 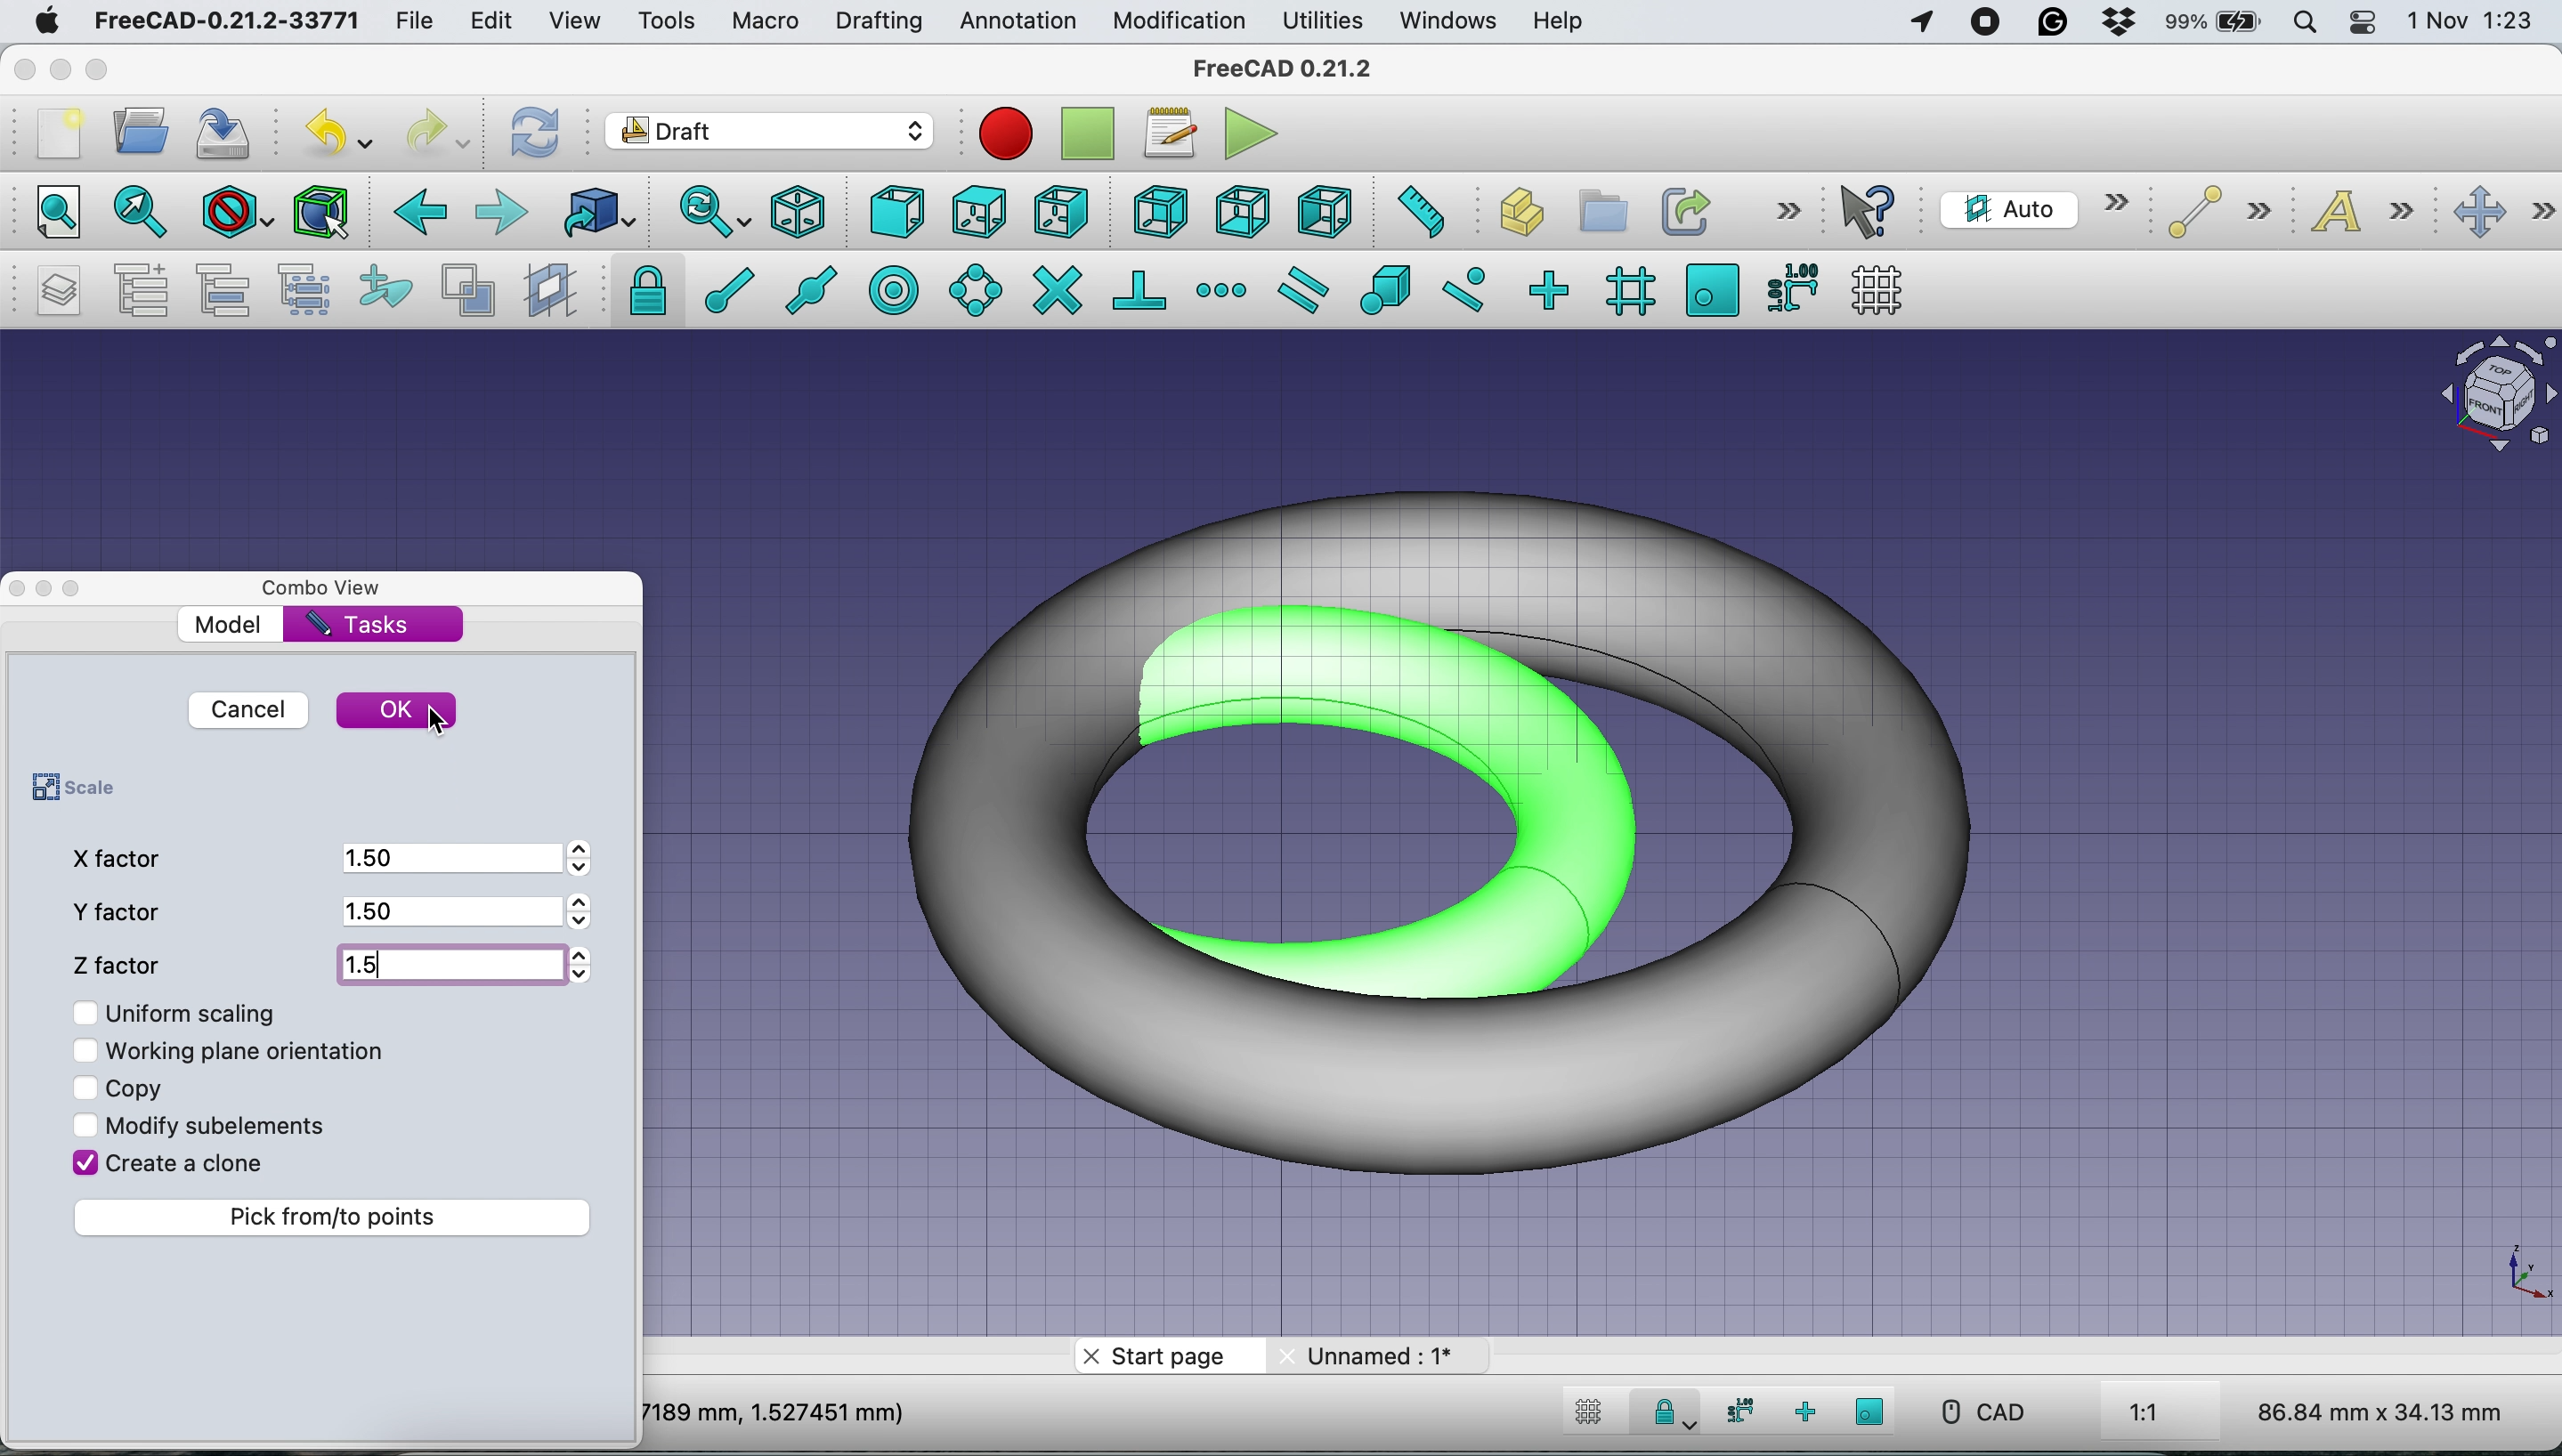 I want to click on uniform scaling, so click(x=199, y=1013).